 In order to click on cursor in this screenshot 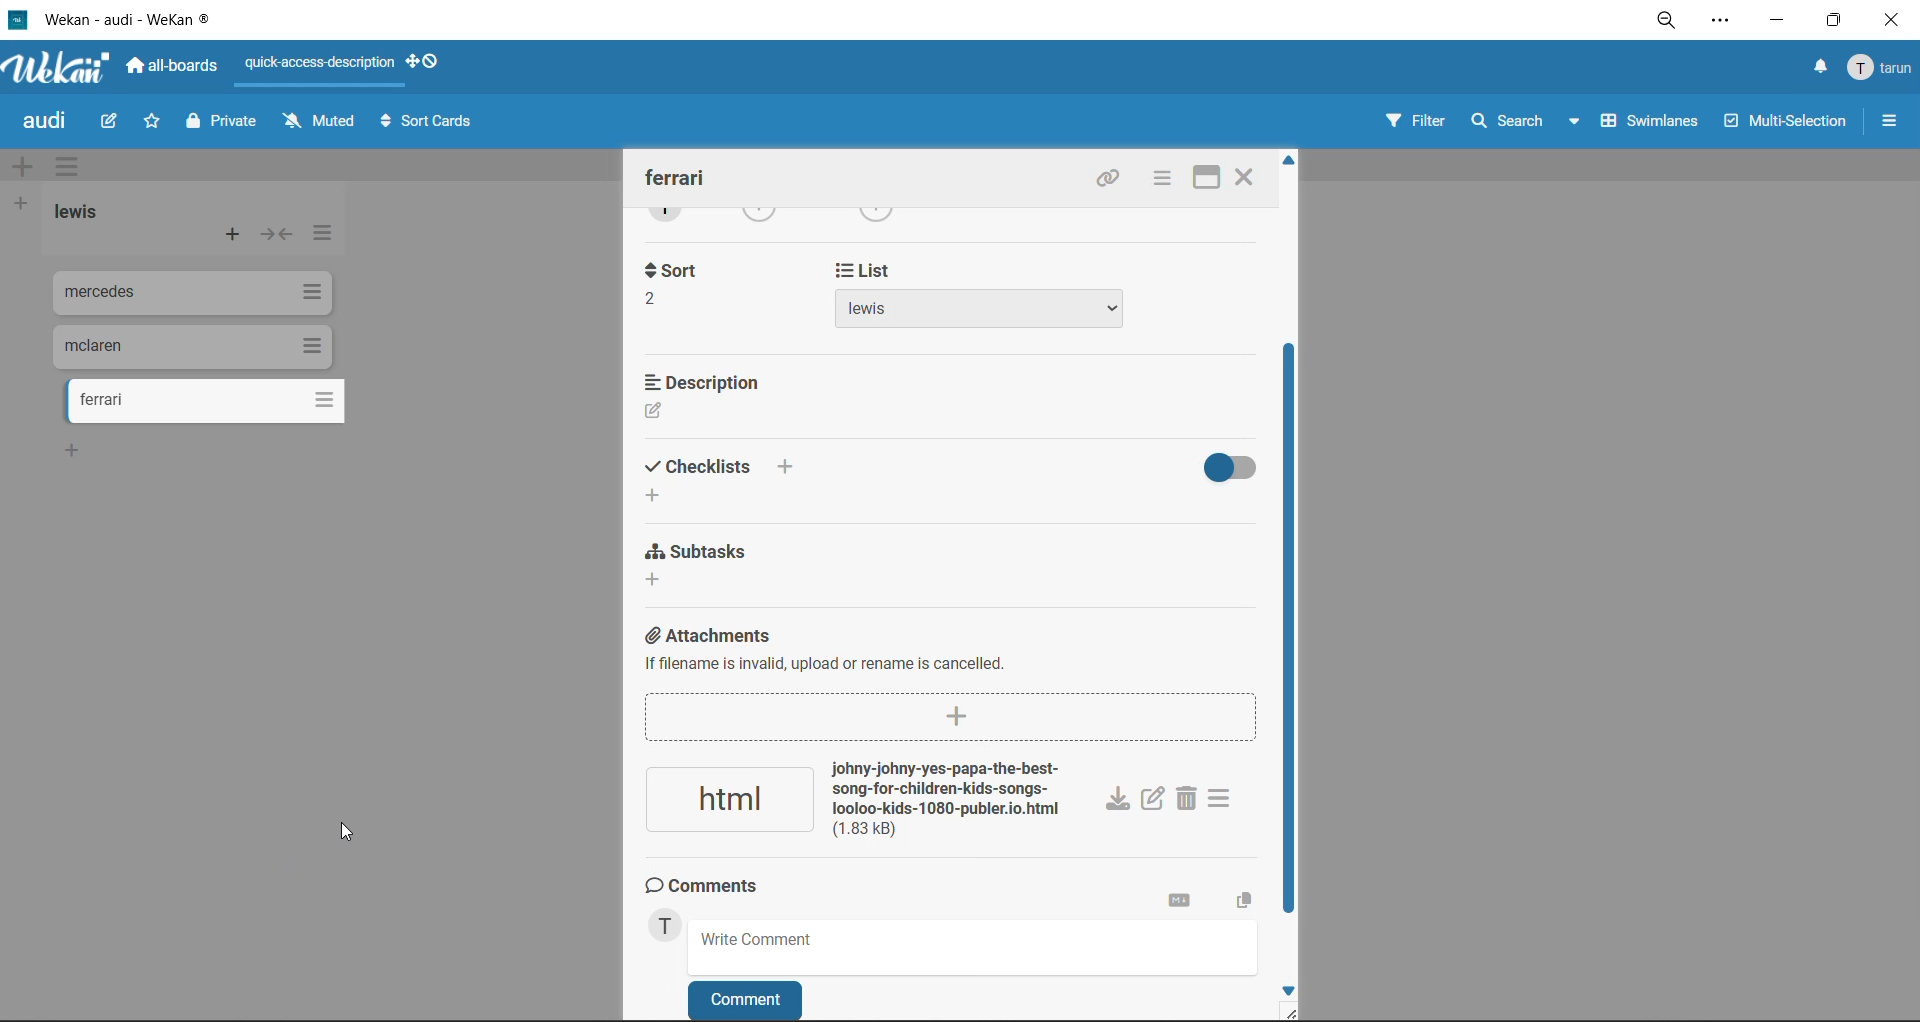, I will do `click(346, 829)`.